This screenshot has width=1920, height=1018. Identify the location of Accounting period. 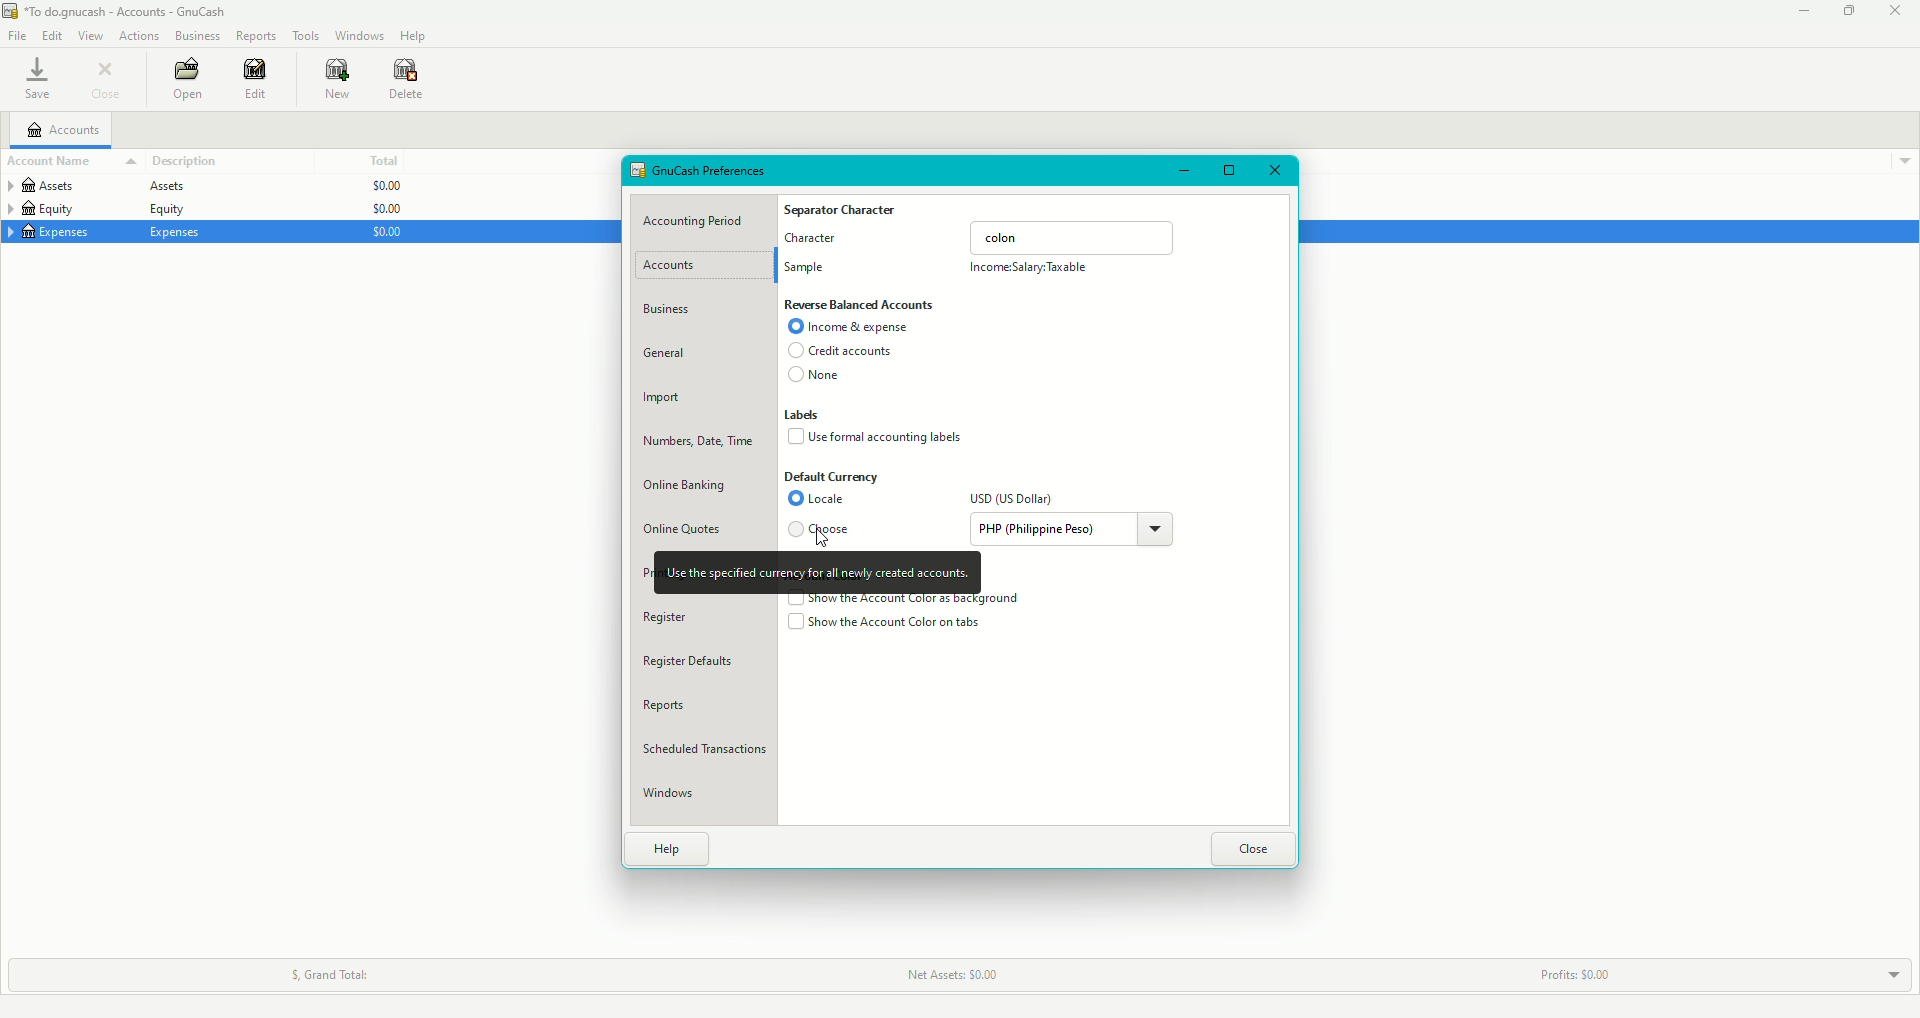
(700, 222).